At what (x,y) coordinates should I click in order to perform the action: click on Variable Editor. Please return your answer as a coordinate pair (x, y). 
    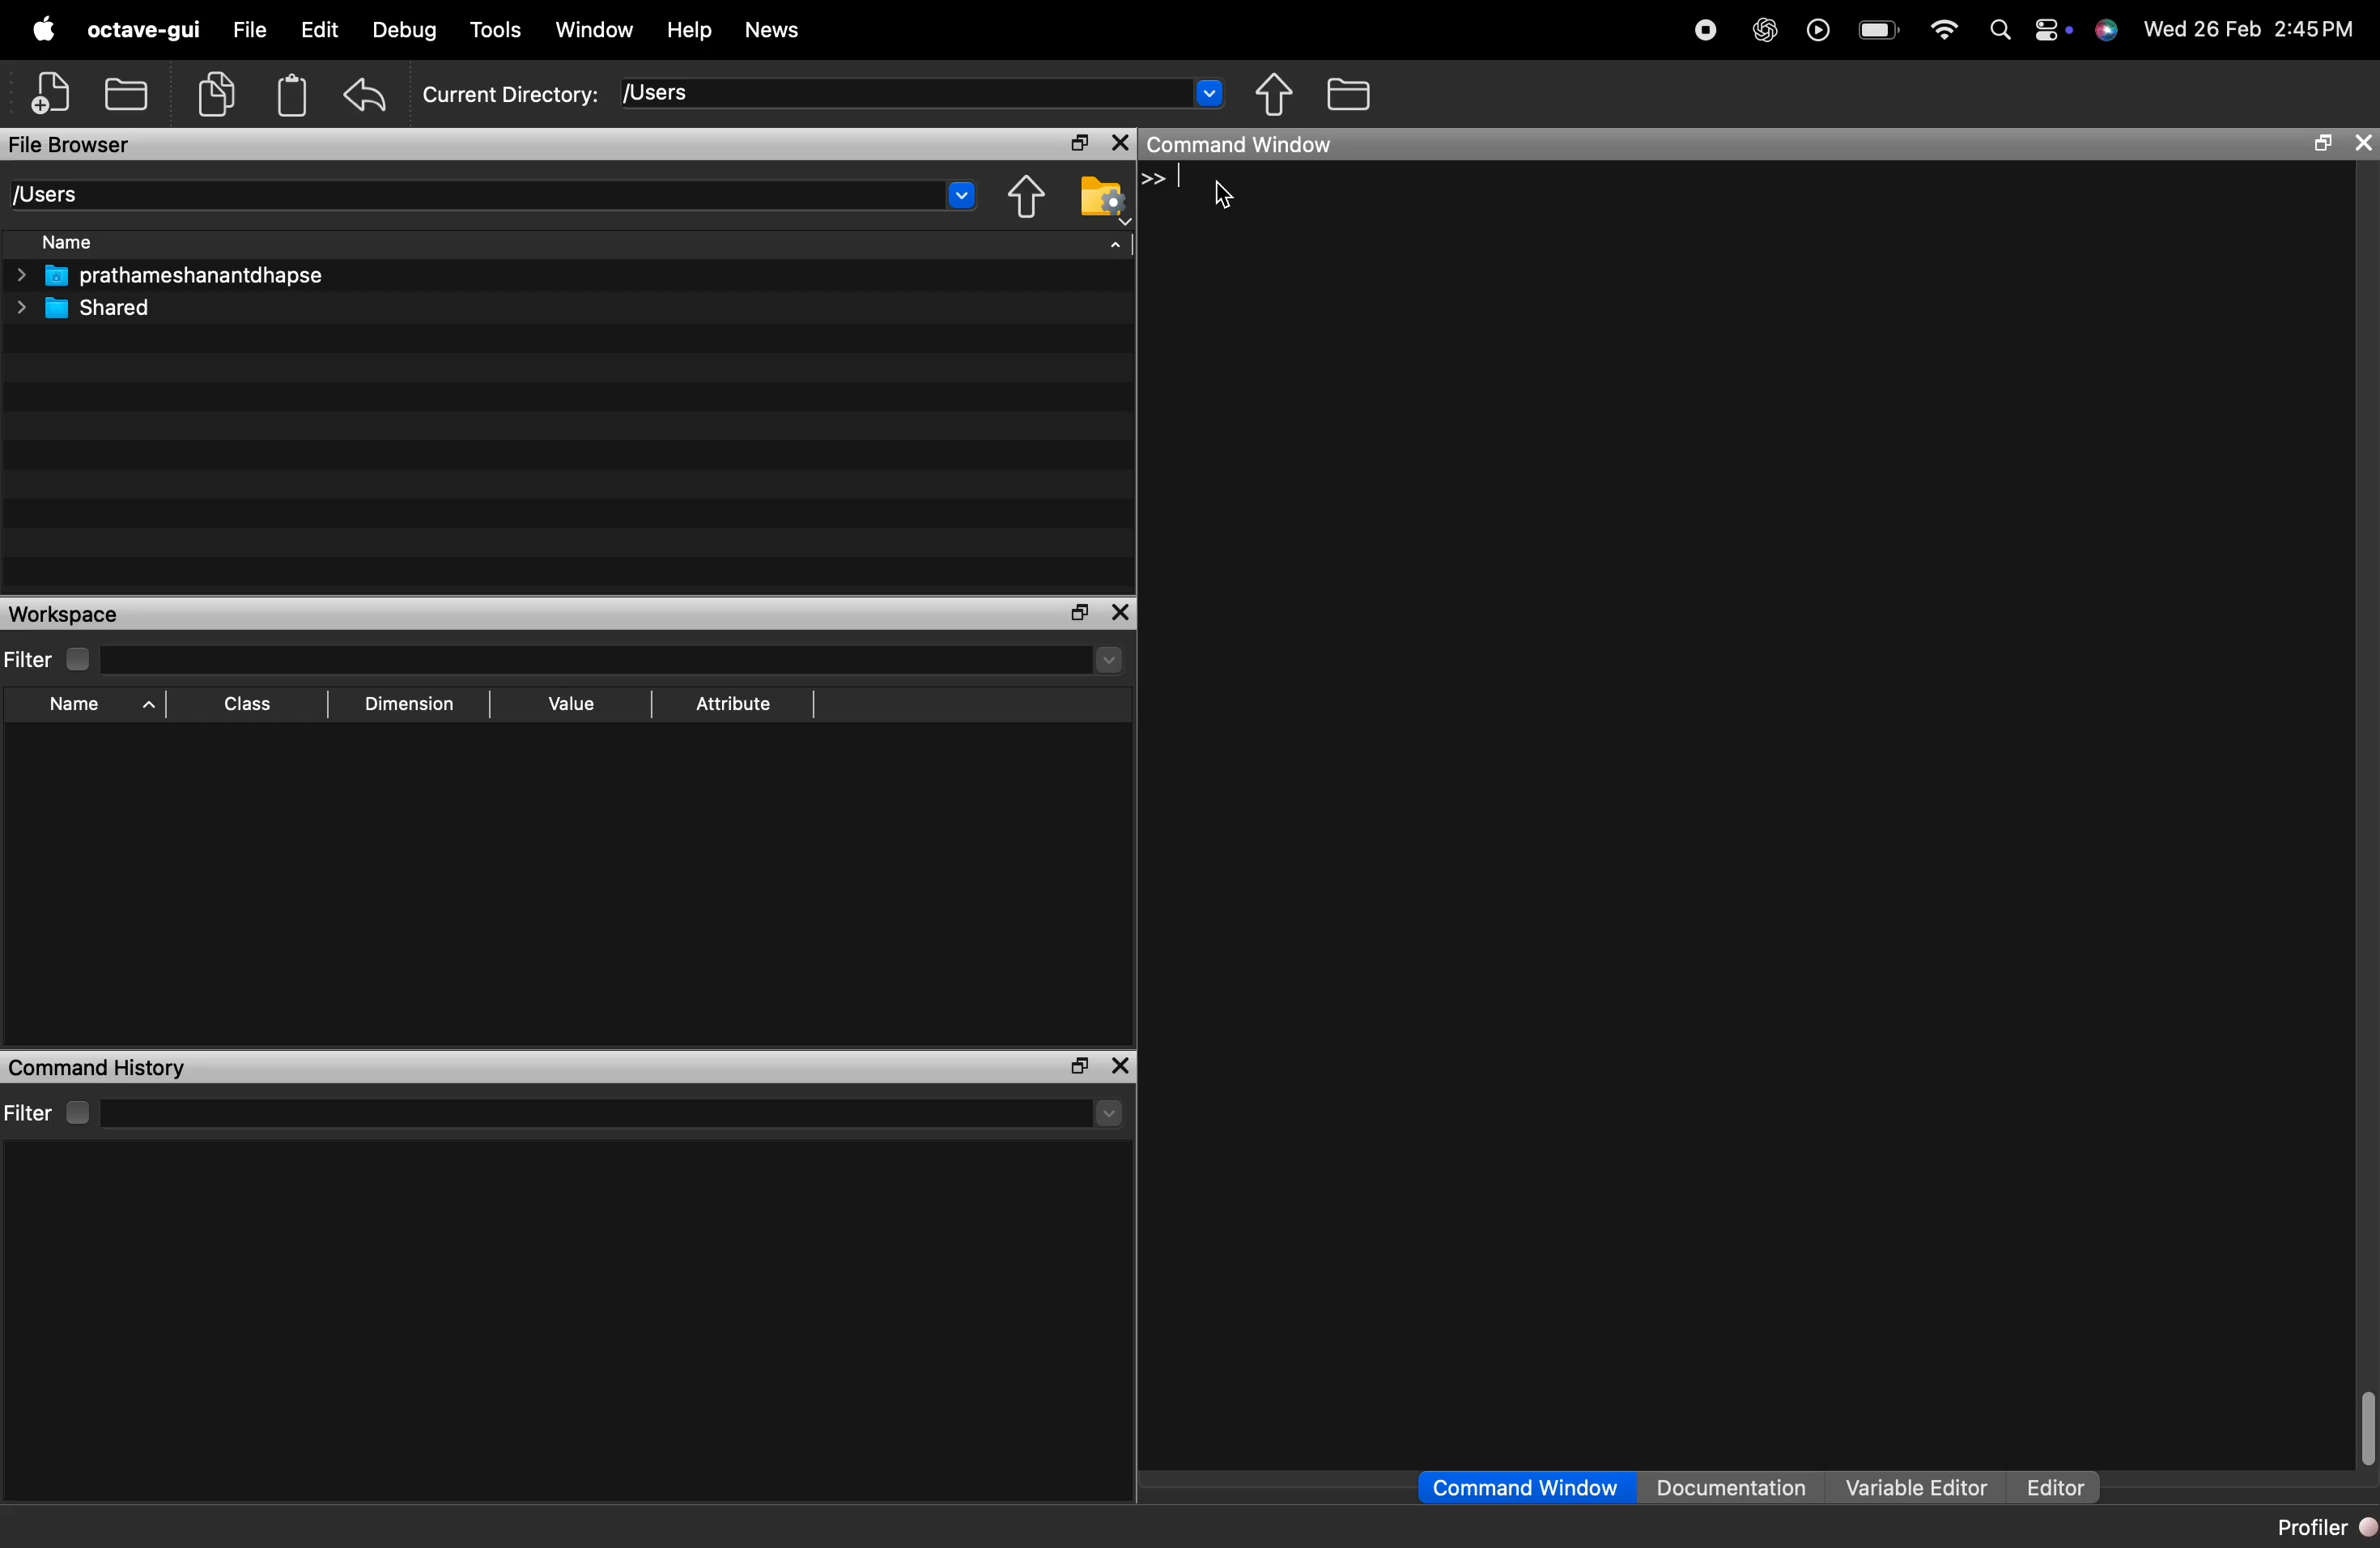
    Looking at the image, I should click on (1906, 1478).